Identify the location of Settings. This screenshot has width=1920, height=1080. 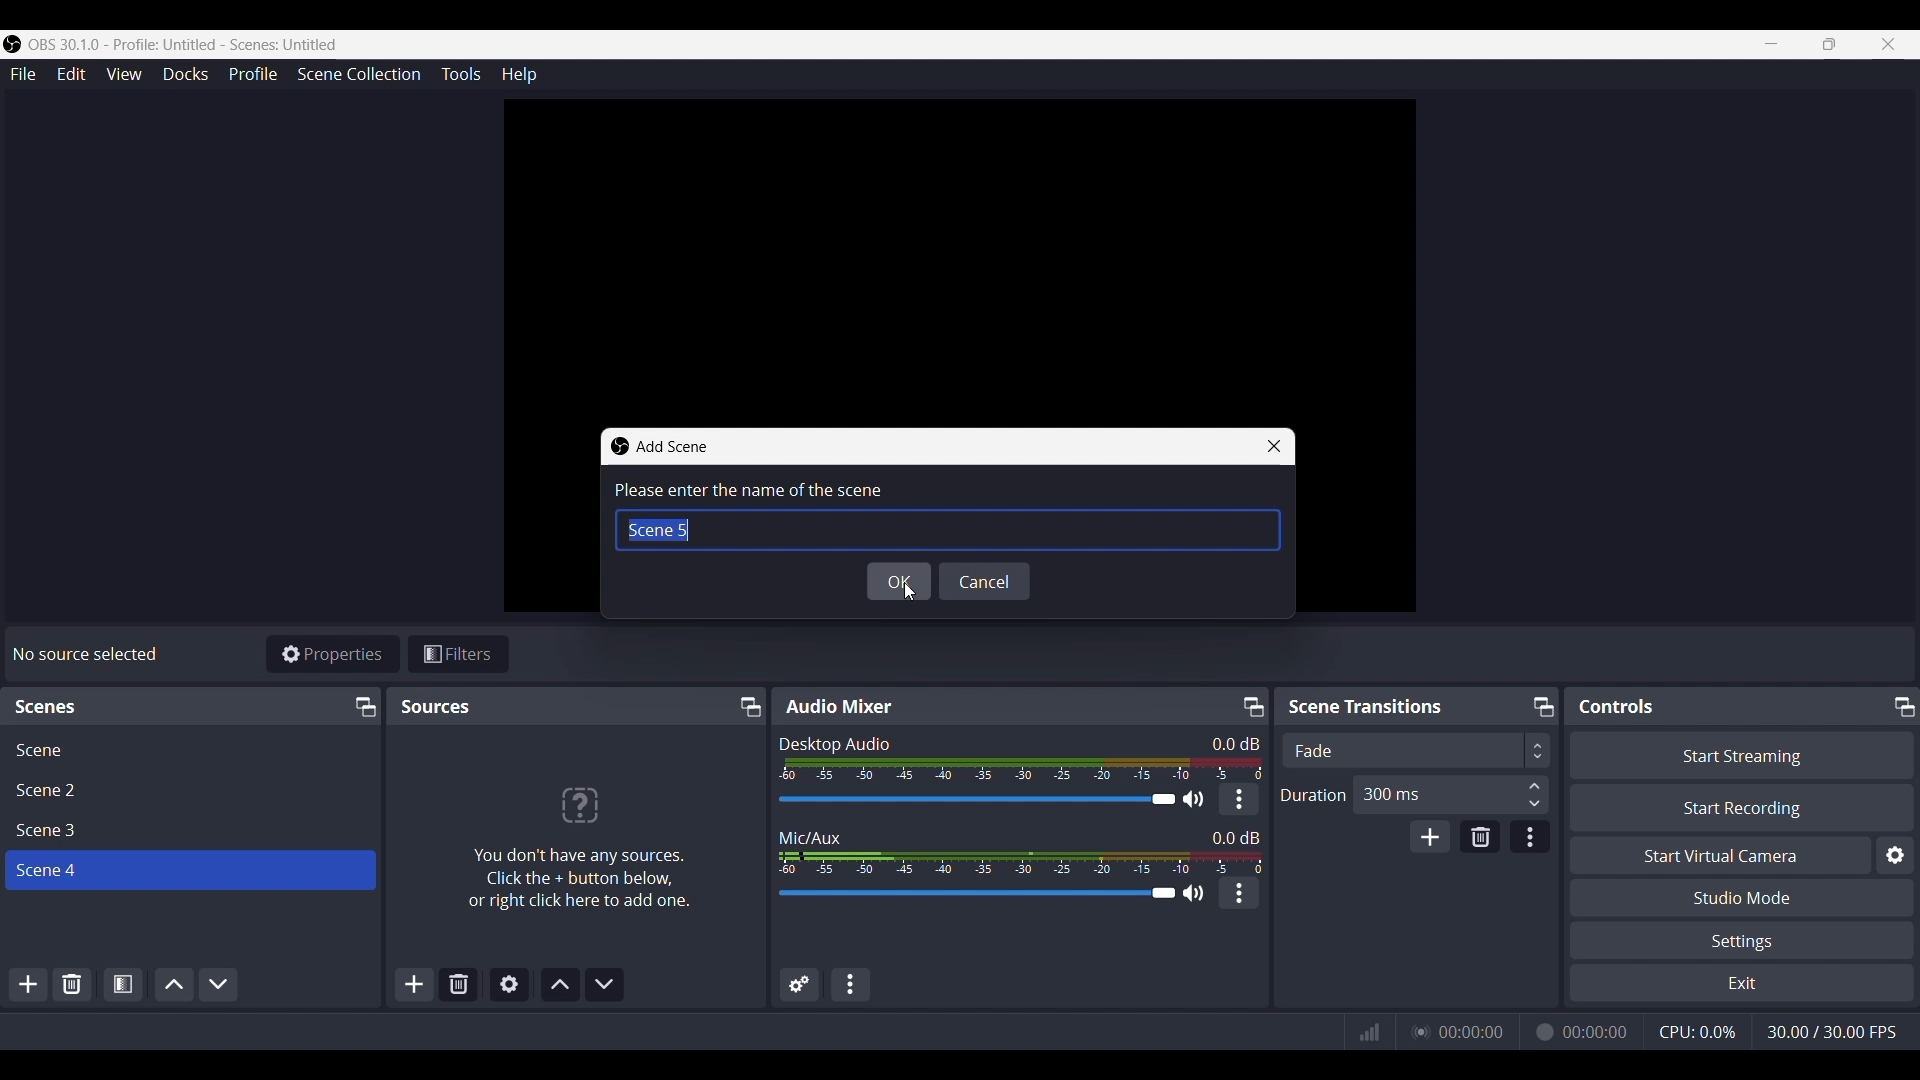
(1745, 940).